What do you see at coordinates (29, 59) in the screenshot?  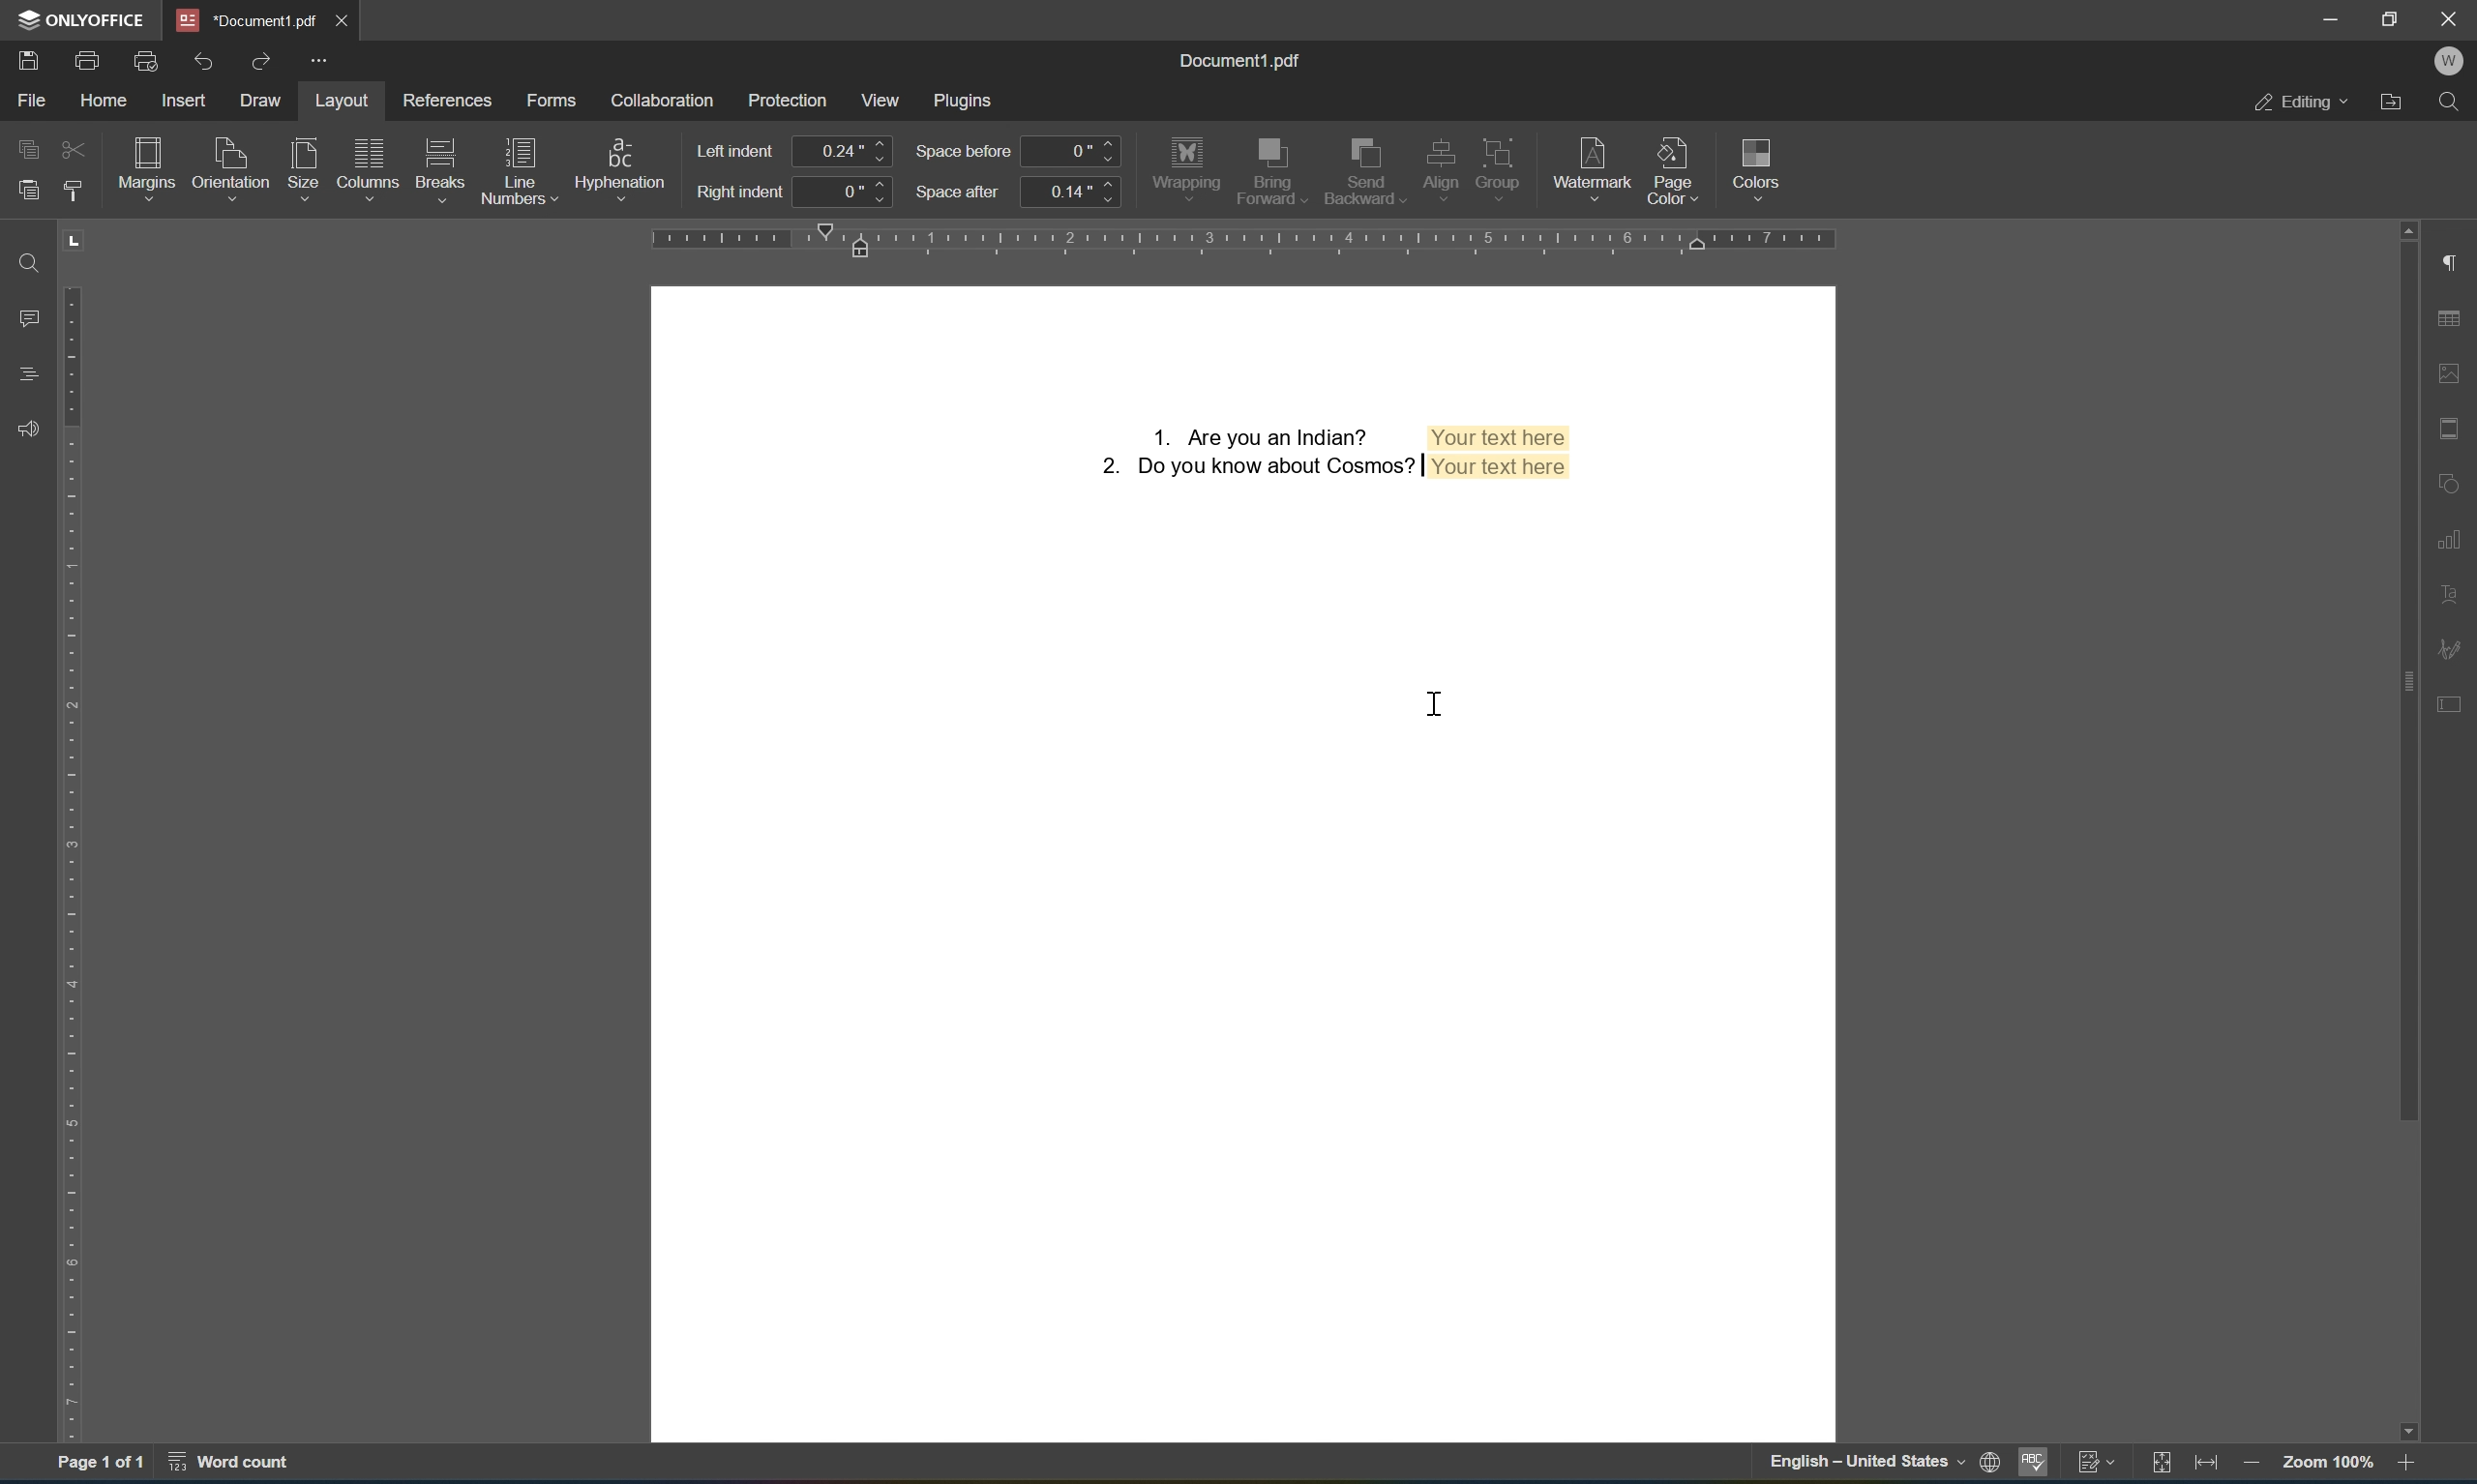 I see `save` at bounding box center [29, 59].